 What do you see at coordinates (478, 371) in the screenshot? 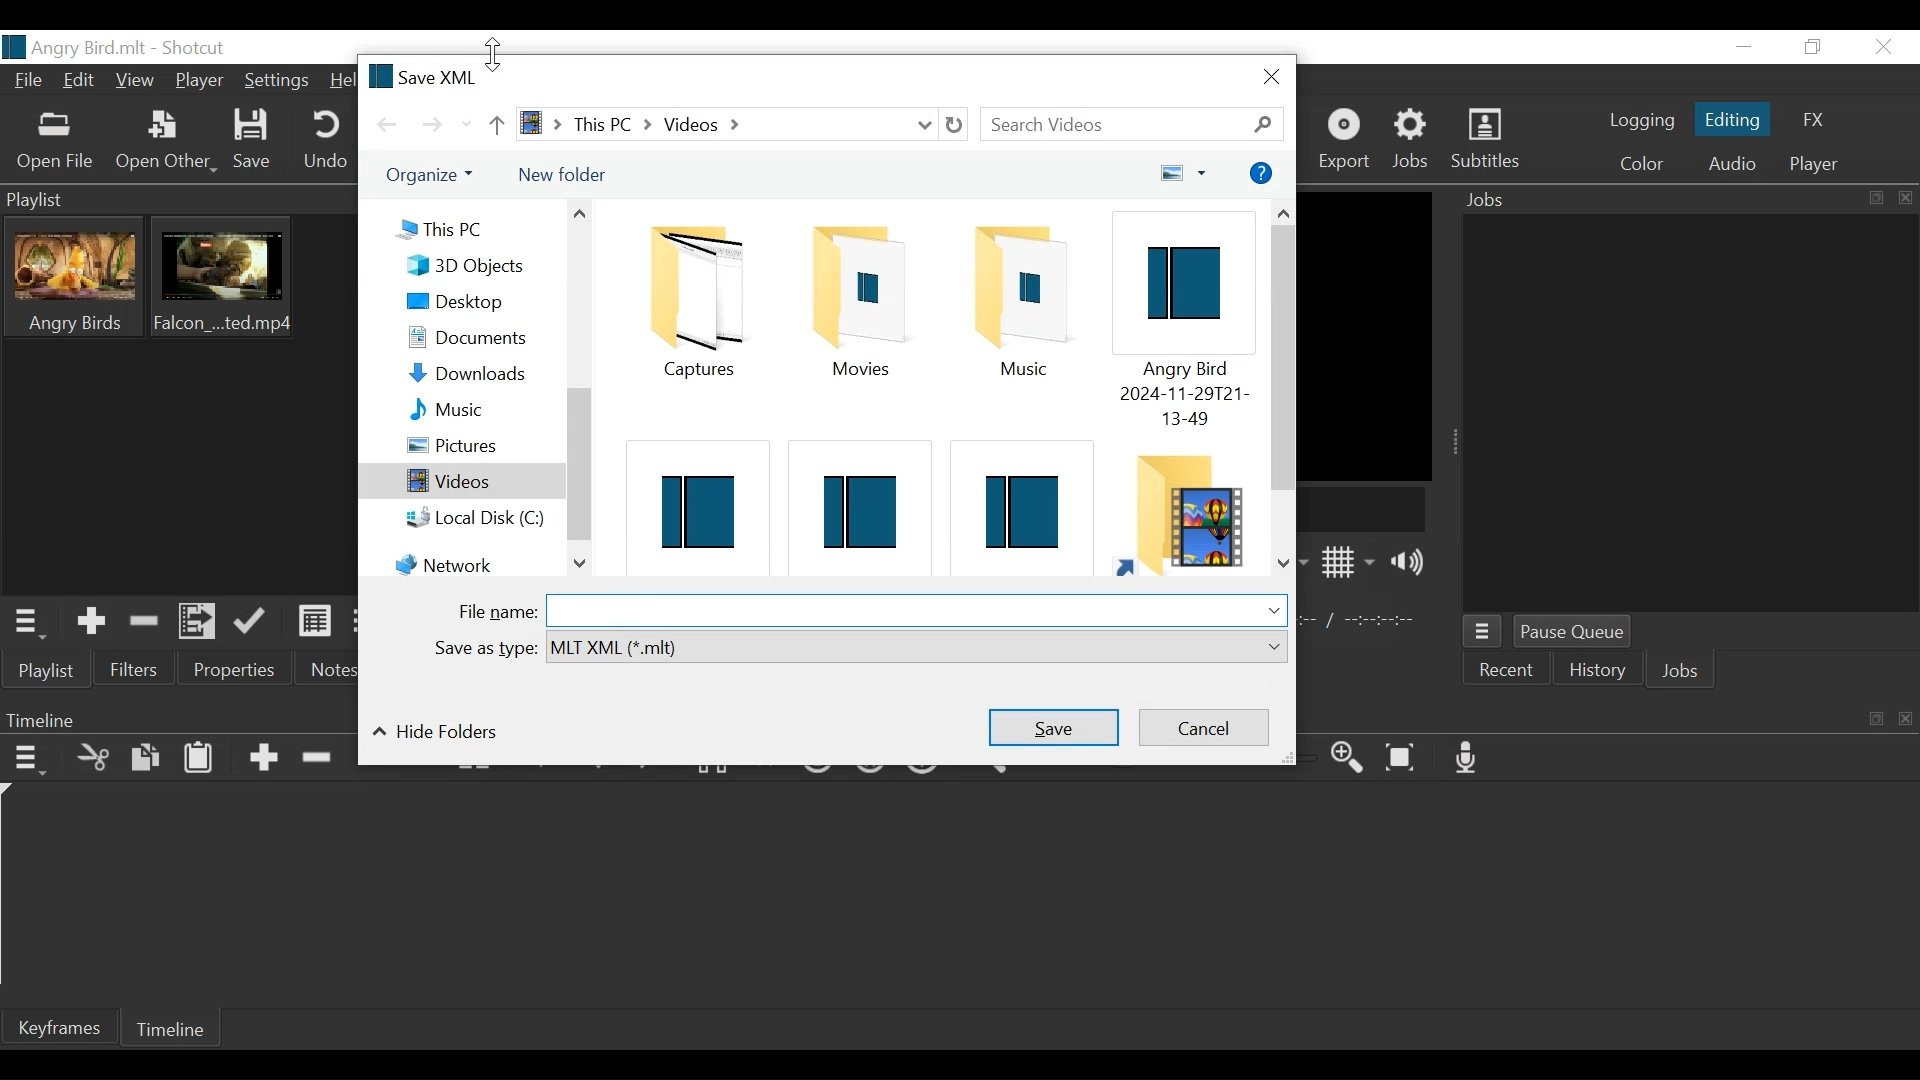
I see `Downloads` at bounding box center [478, 371].